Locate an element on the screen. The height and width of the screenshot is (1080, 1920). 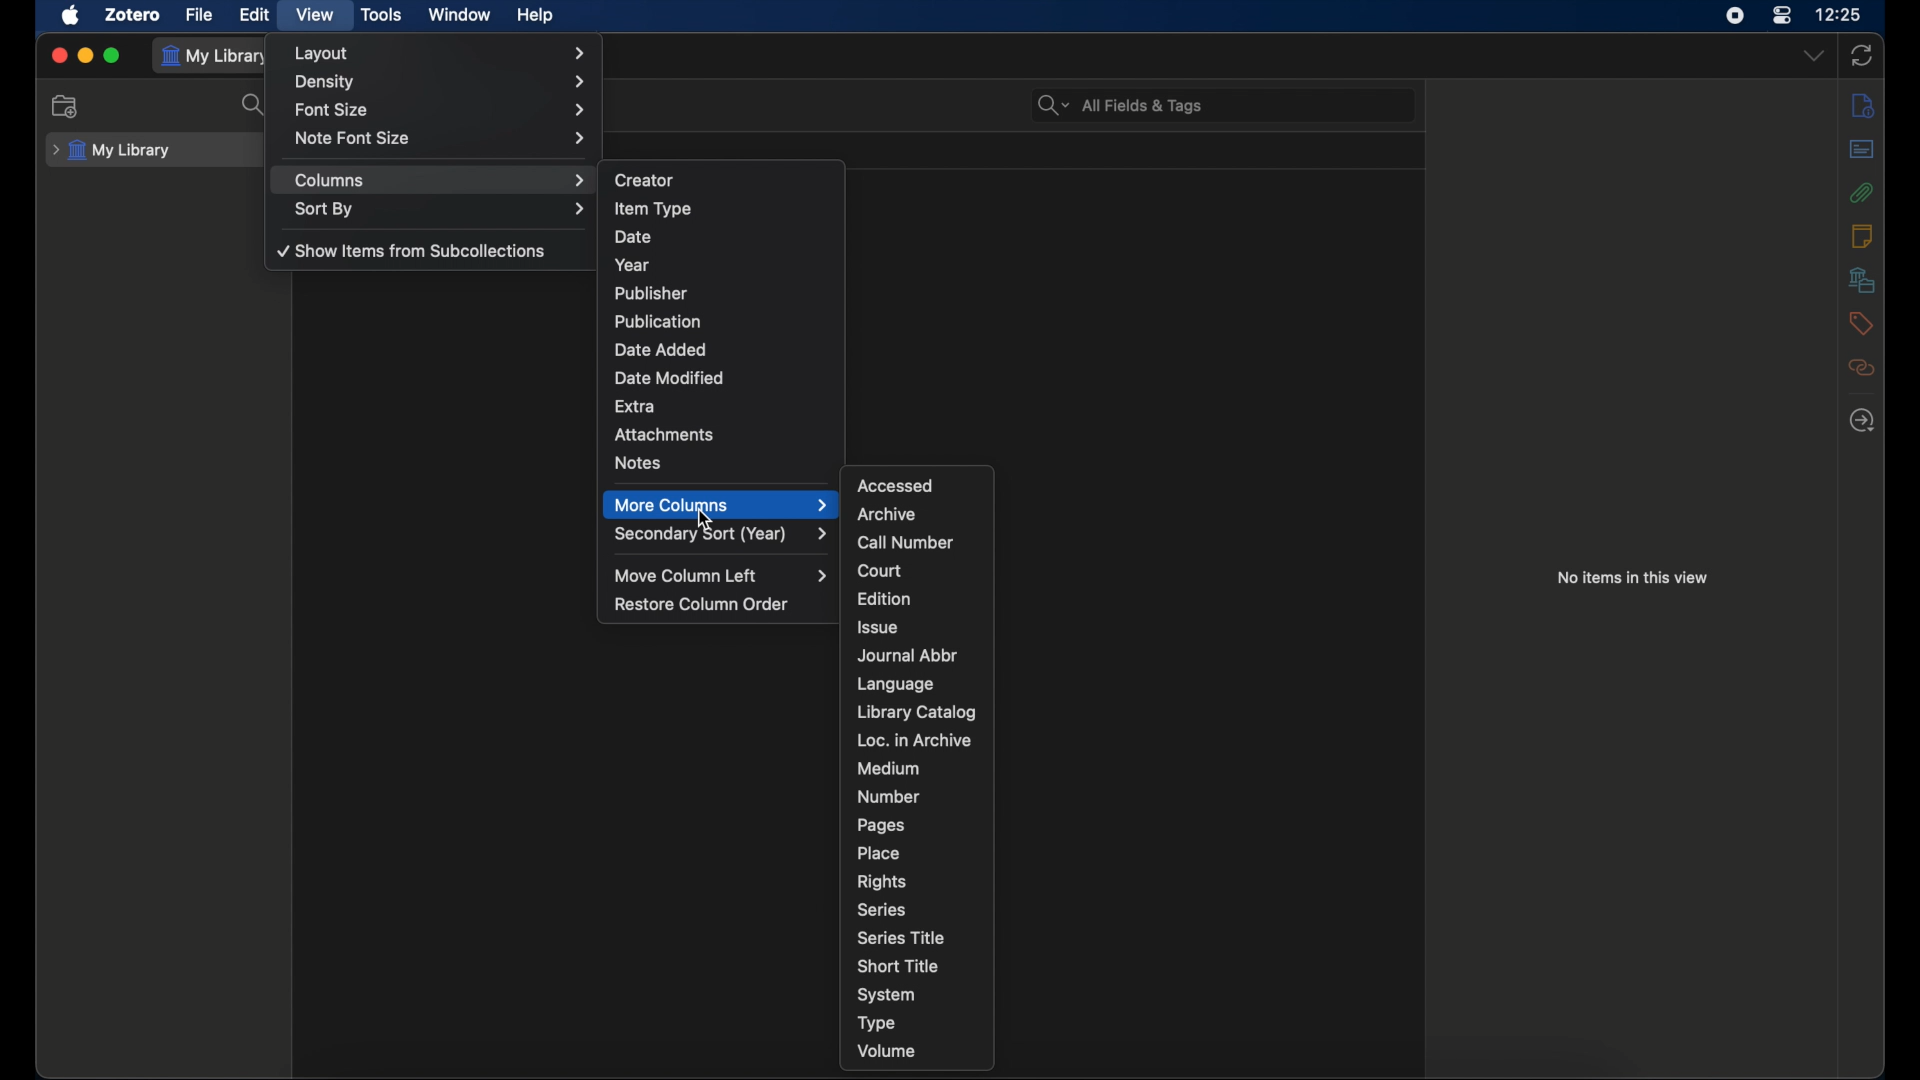
restore column order is located at coordinates (702, 603).